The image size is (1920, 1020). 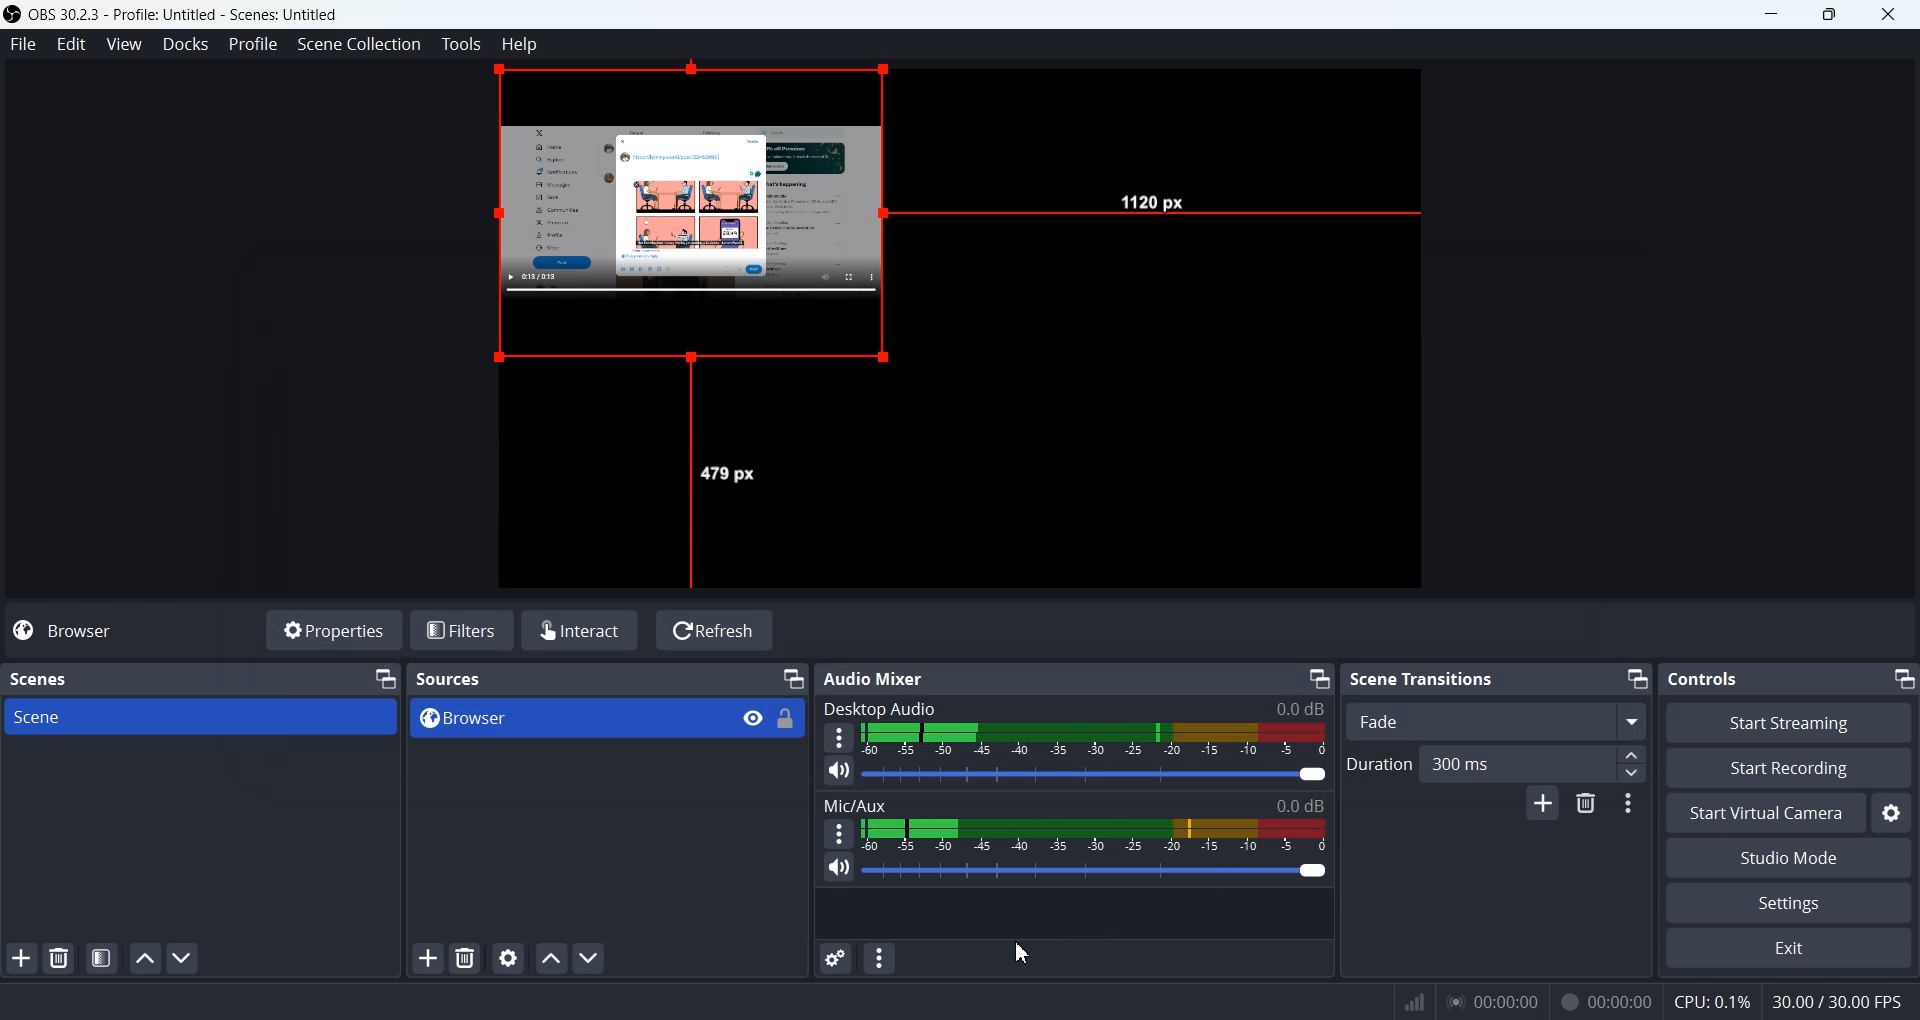 What do you see at coordinates (520, 43) in the screenshot?
I see `Help` at bounding box center [520, 43].